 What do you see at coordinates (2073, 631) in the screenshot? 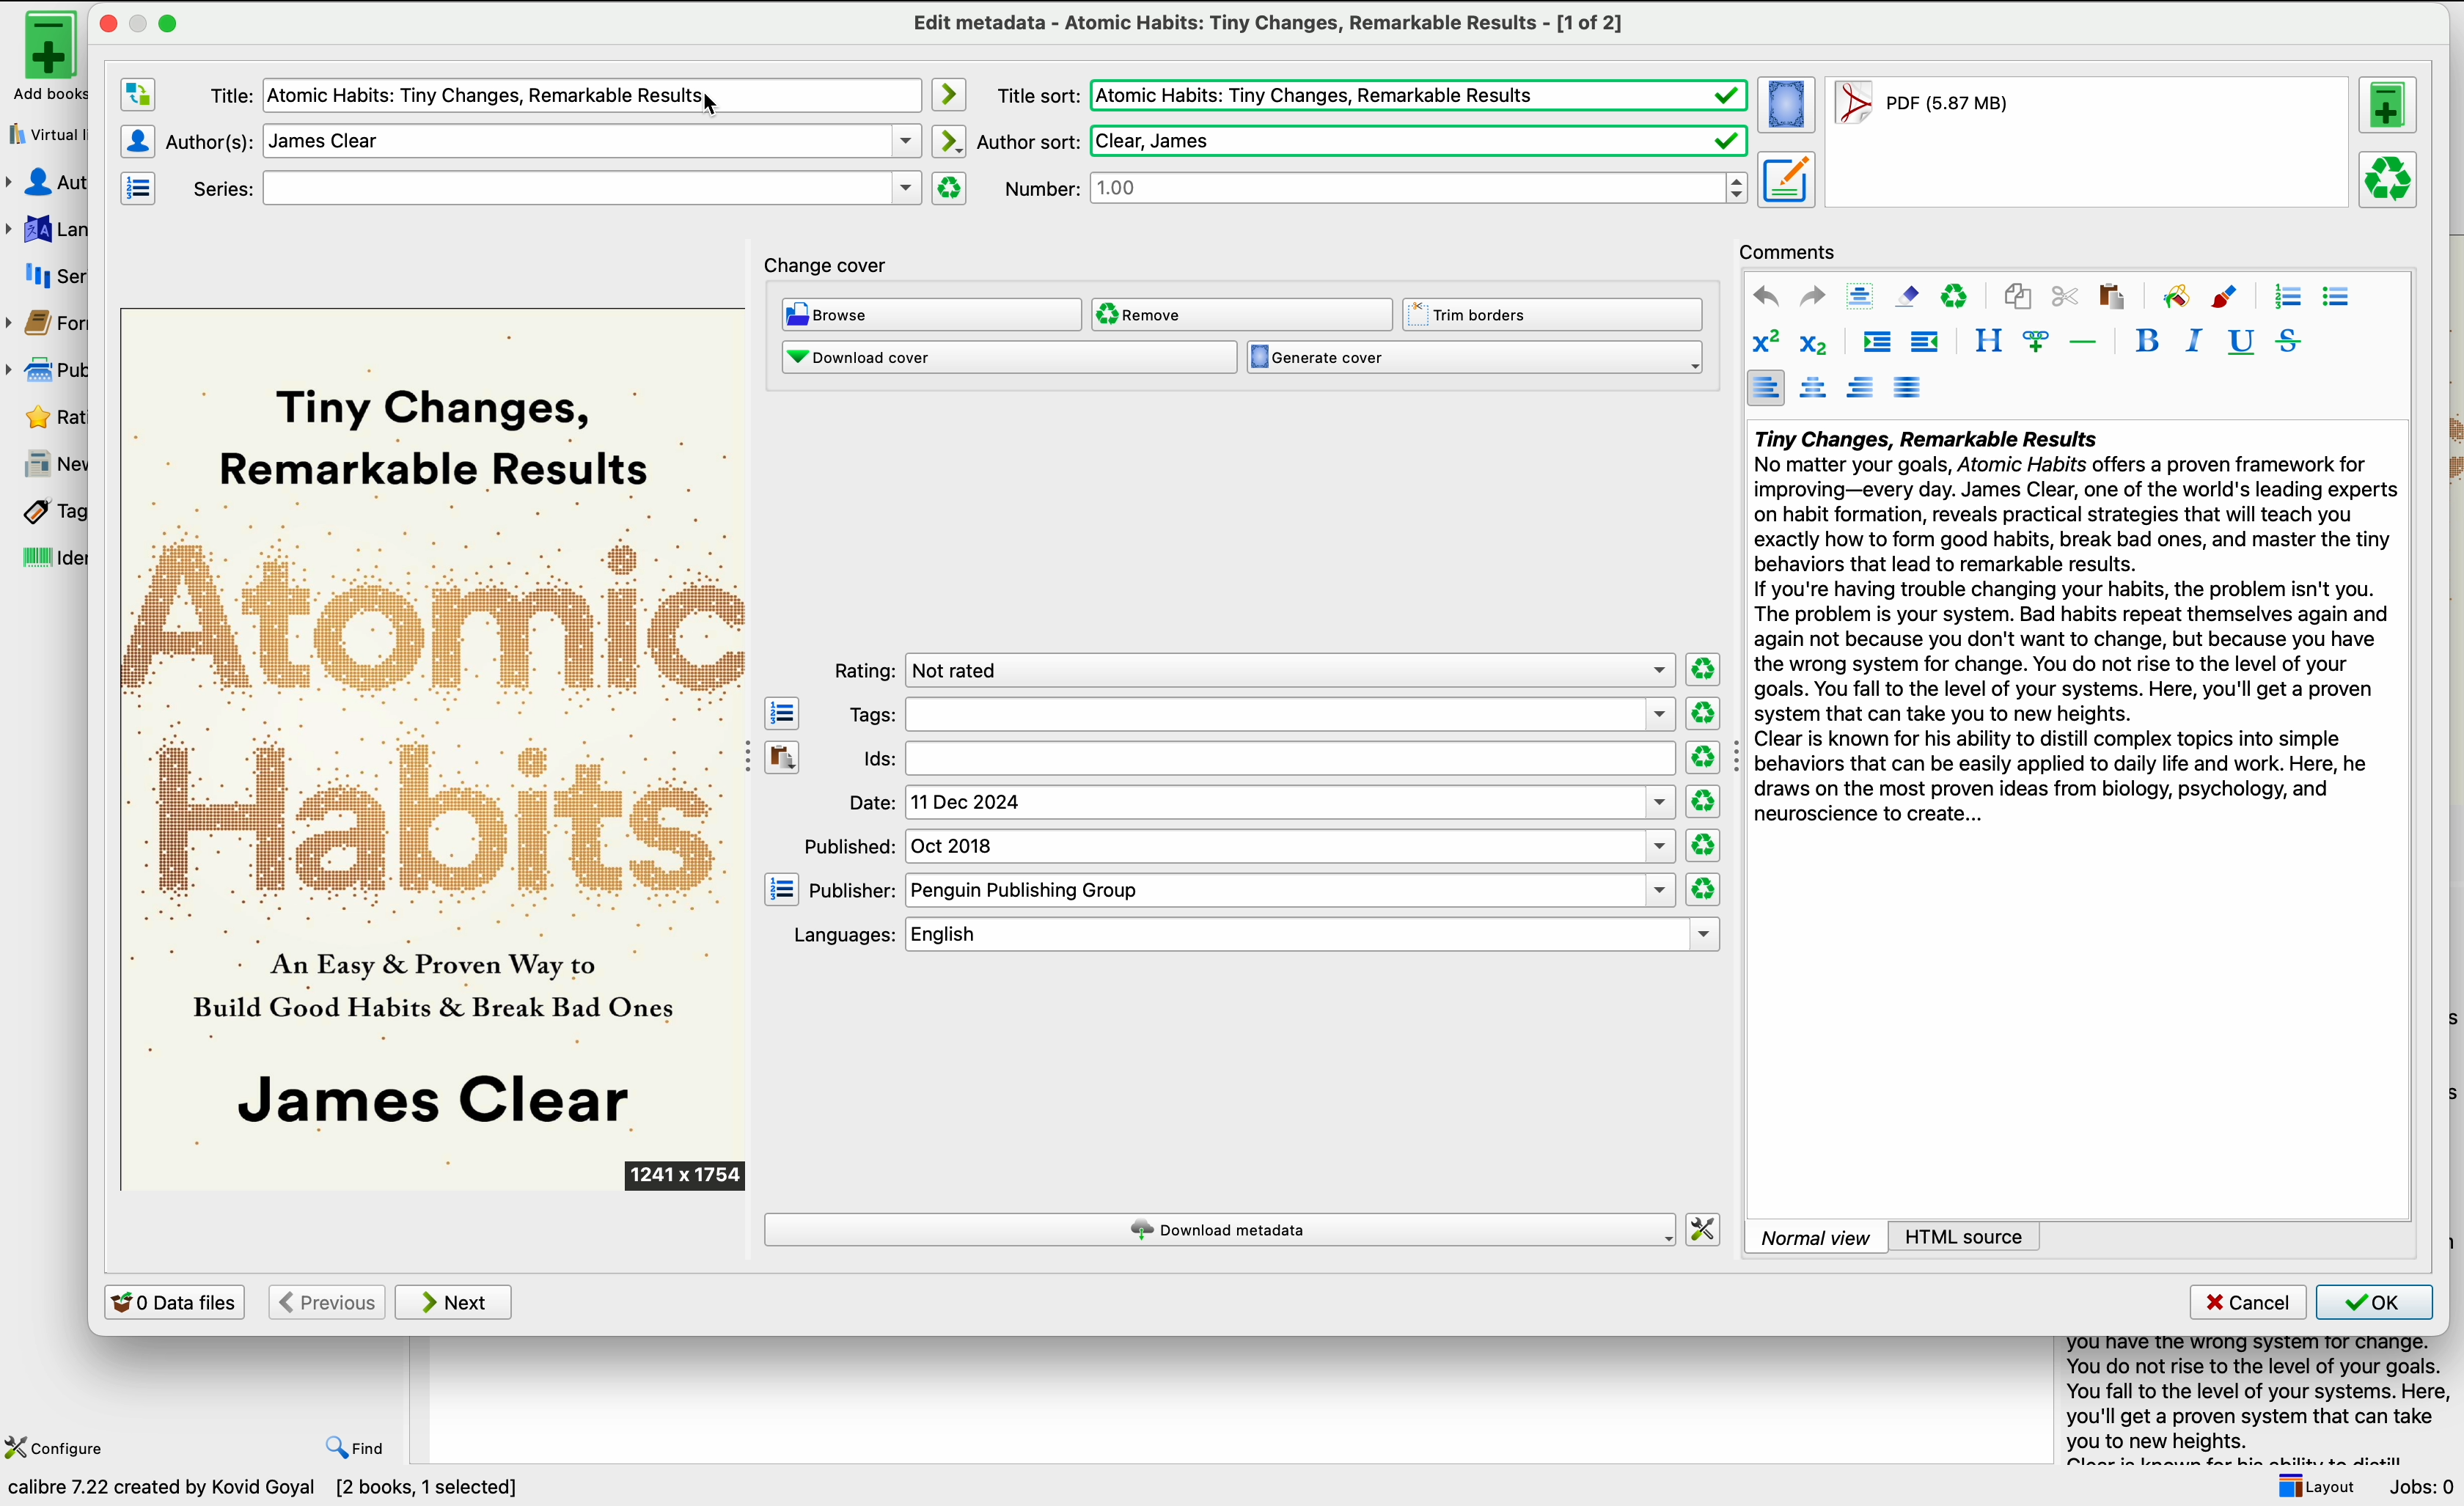
I see `summary` at bounding box center [2073, 631].